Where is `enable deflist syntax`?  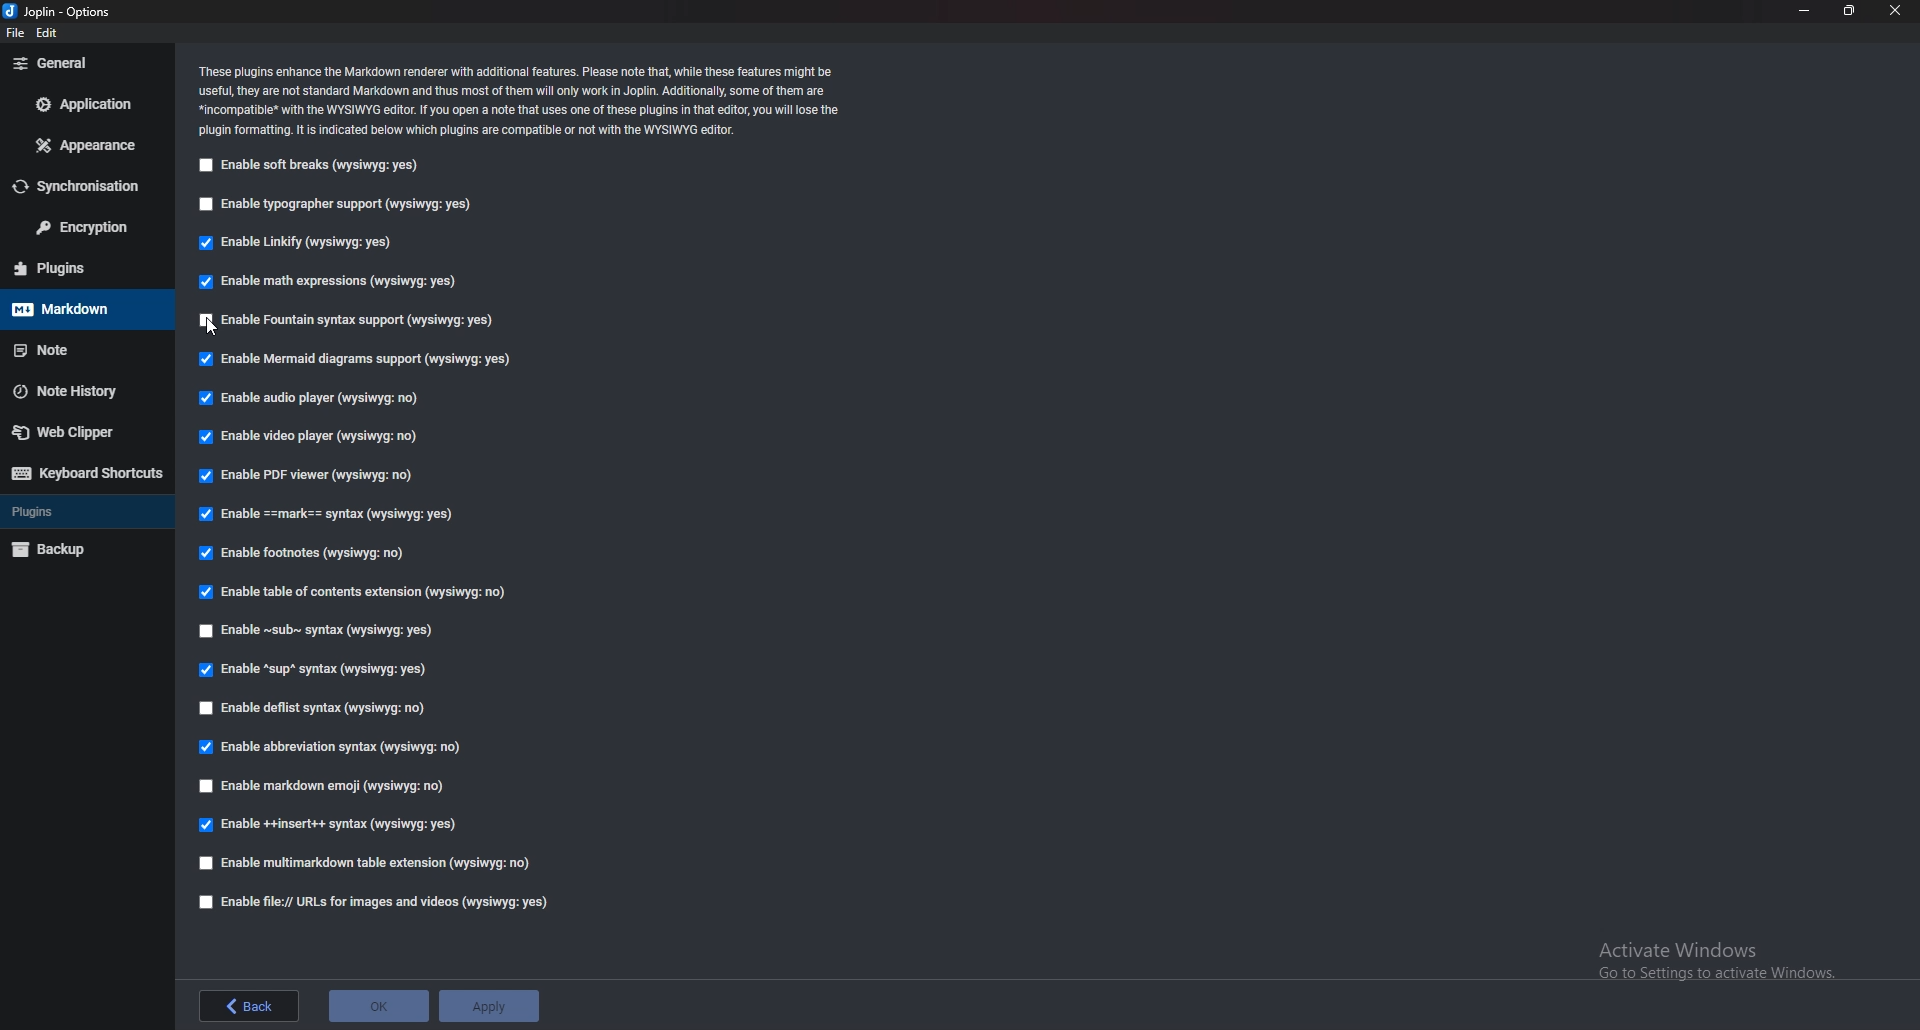 enable deflist syntax is located at coordinates (313, 709).